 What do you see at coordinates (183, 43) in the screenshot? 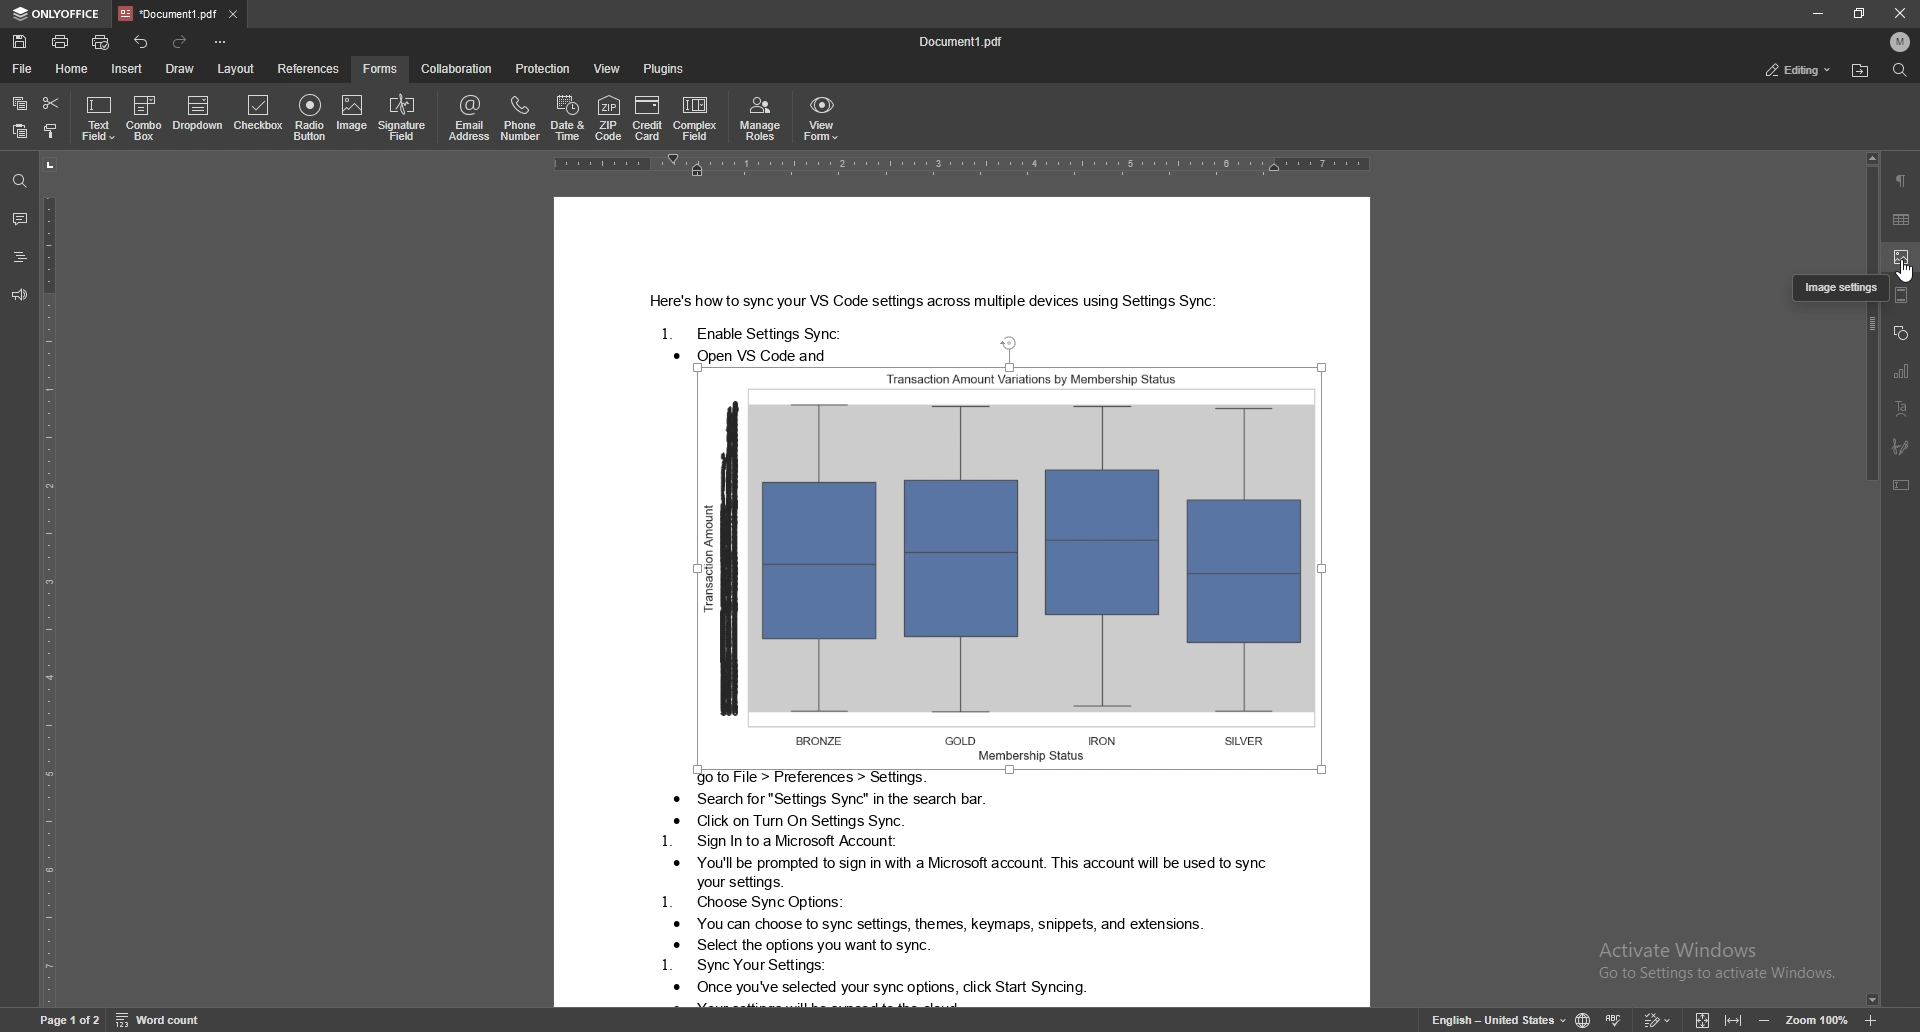
I see `redo` at bounding box center [183, 43].